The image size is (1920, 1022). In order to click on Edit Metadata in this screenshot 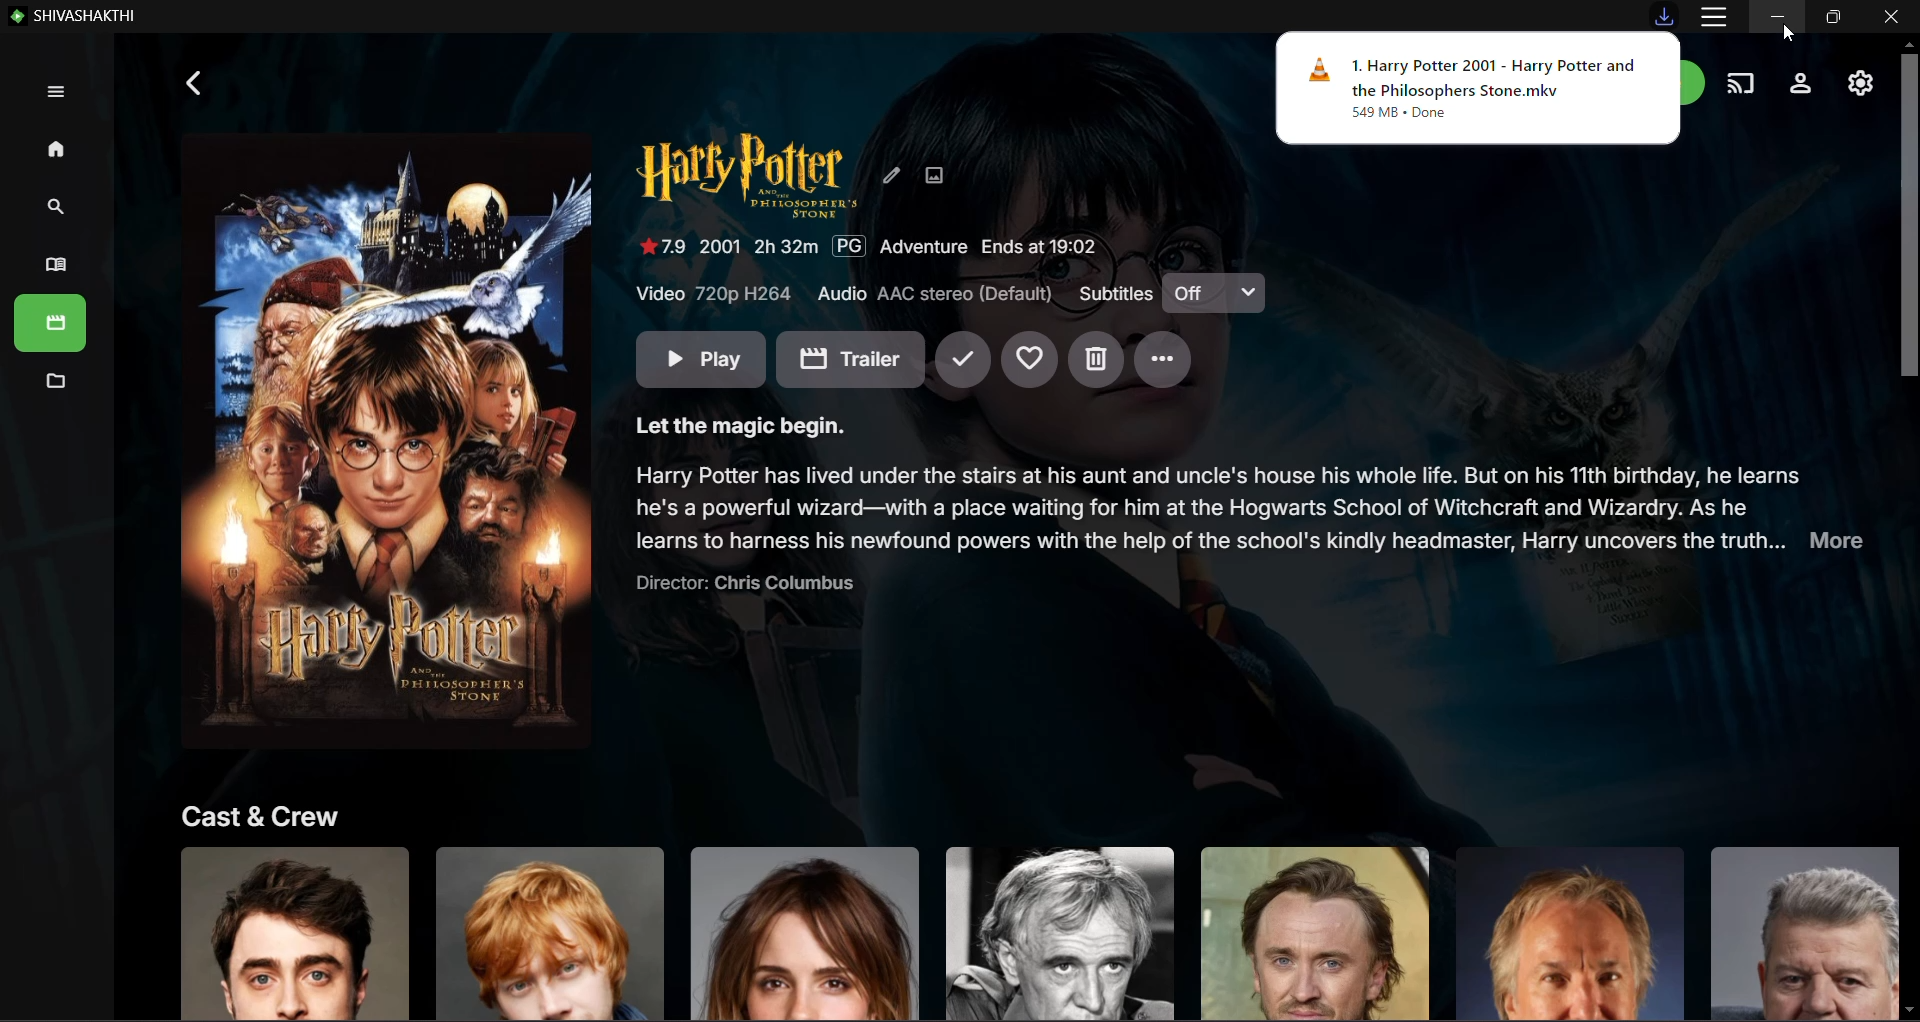, I will do `click(892, 174)`.